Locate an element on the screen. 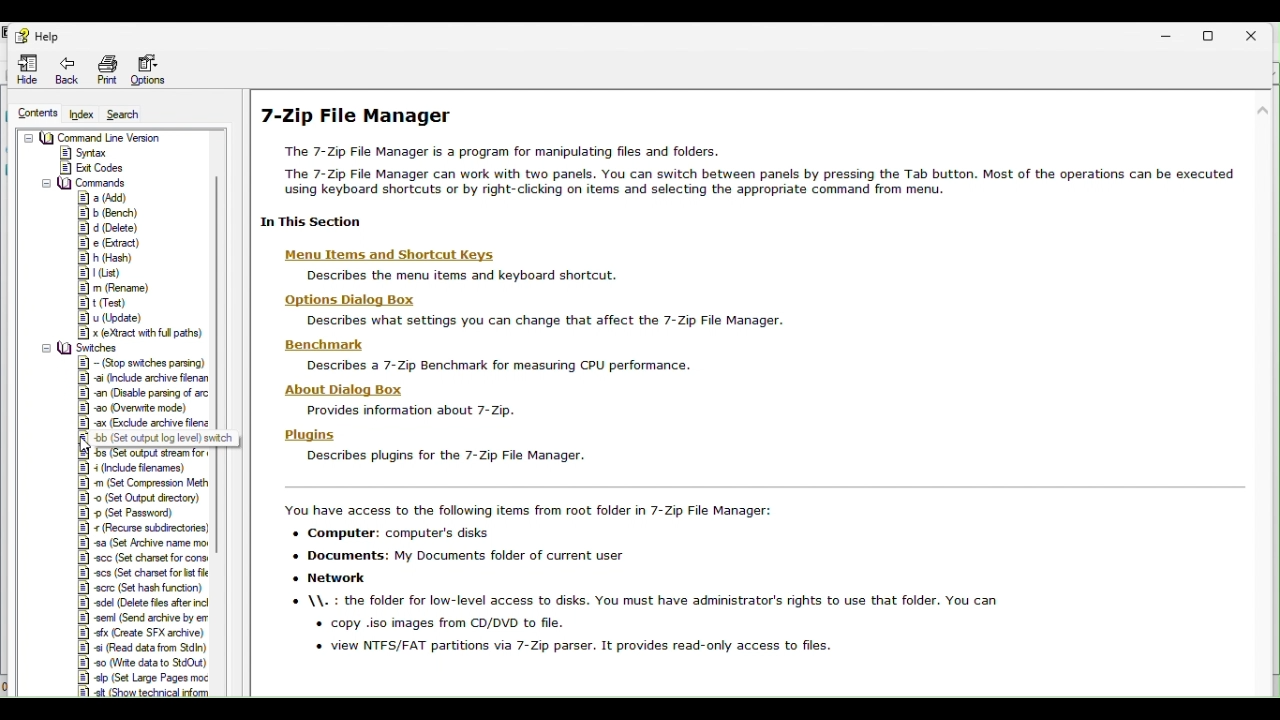 The width and height of the screenshot is (1280, 720). Plugins is located at coordinates (311, 435).